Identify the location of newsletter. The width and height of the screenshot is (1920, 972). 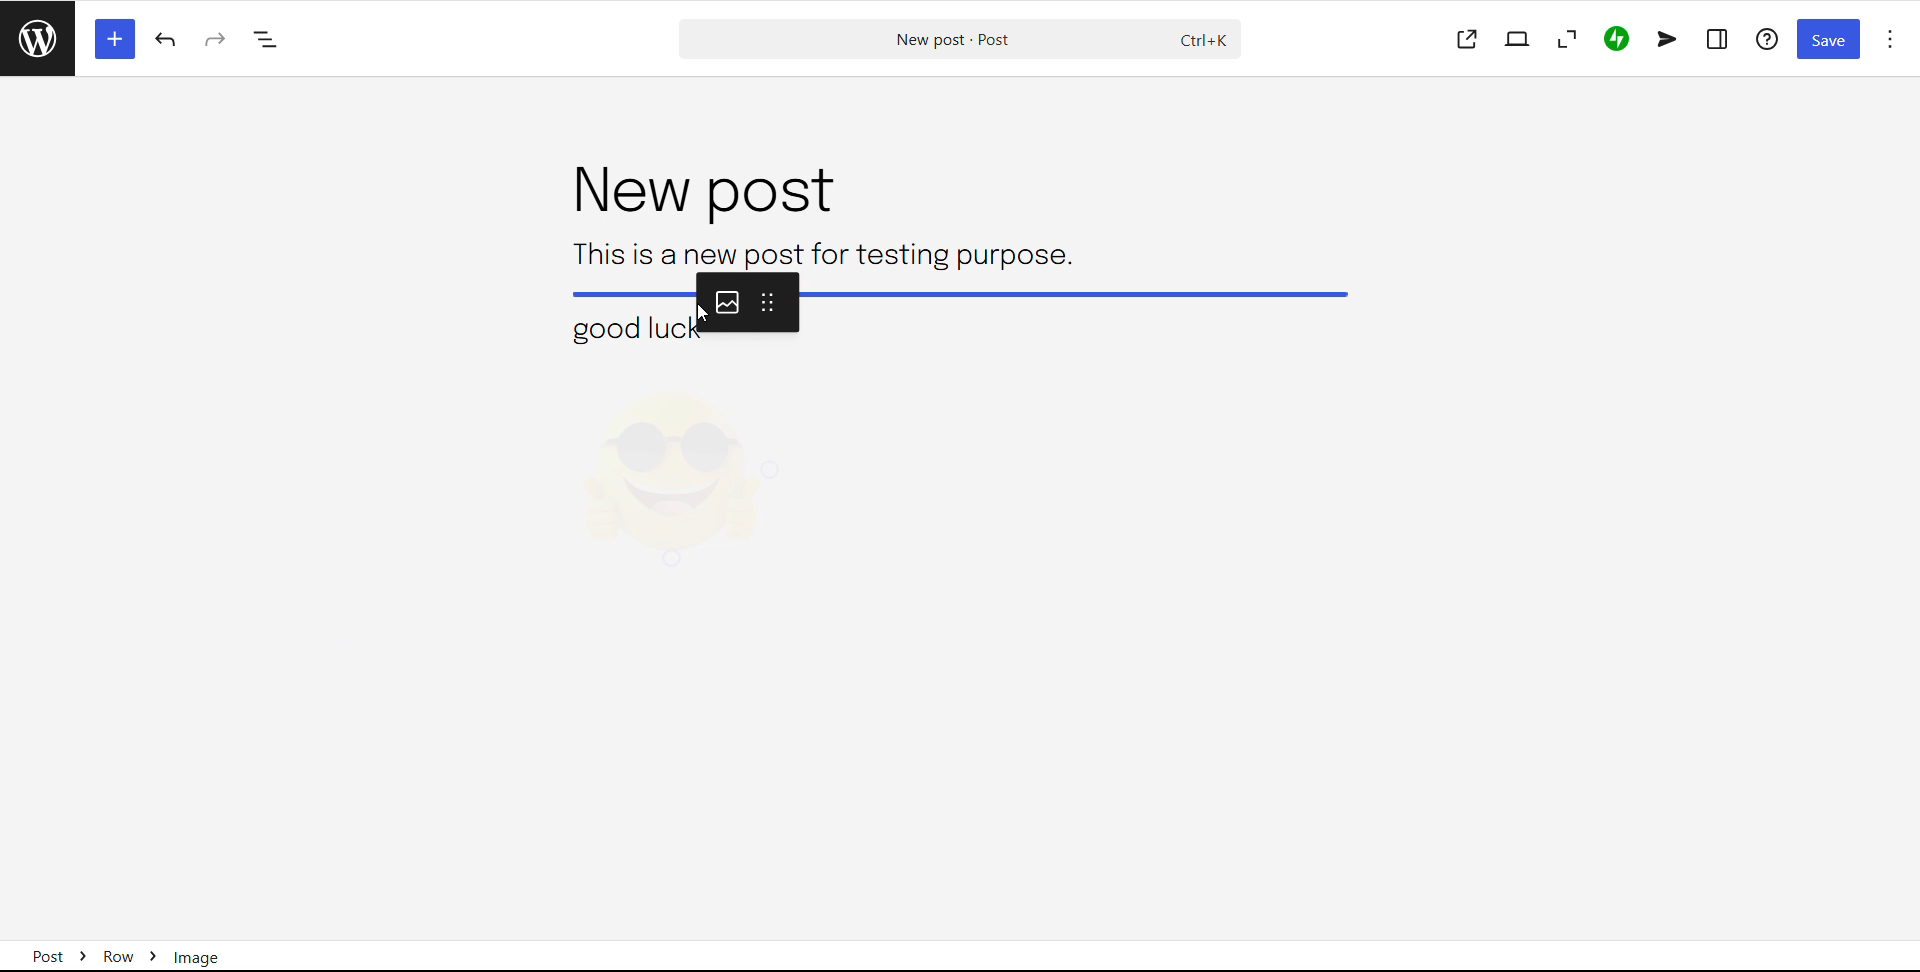
(1667, 39).